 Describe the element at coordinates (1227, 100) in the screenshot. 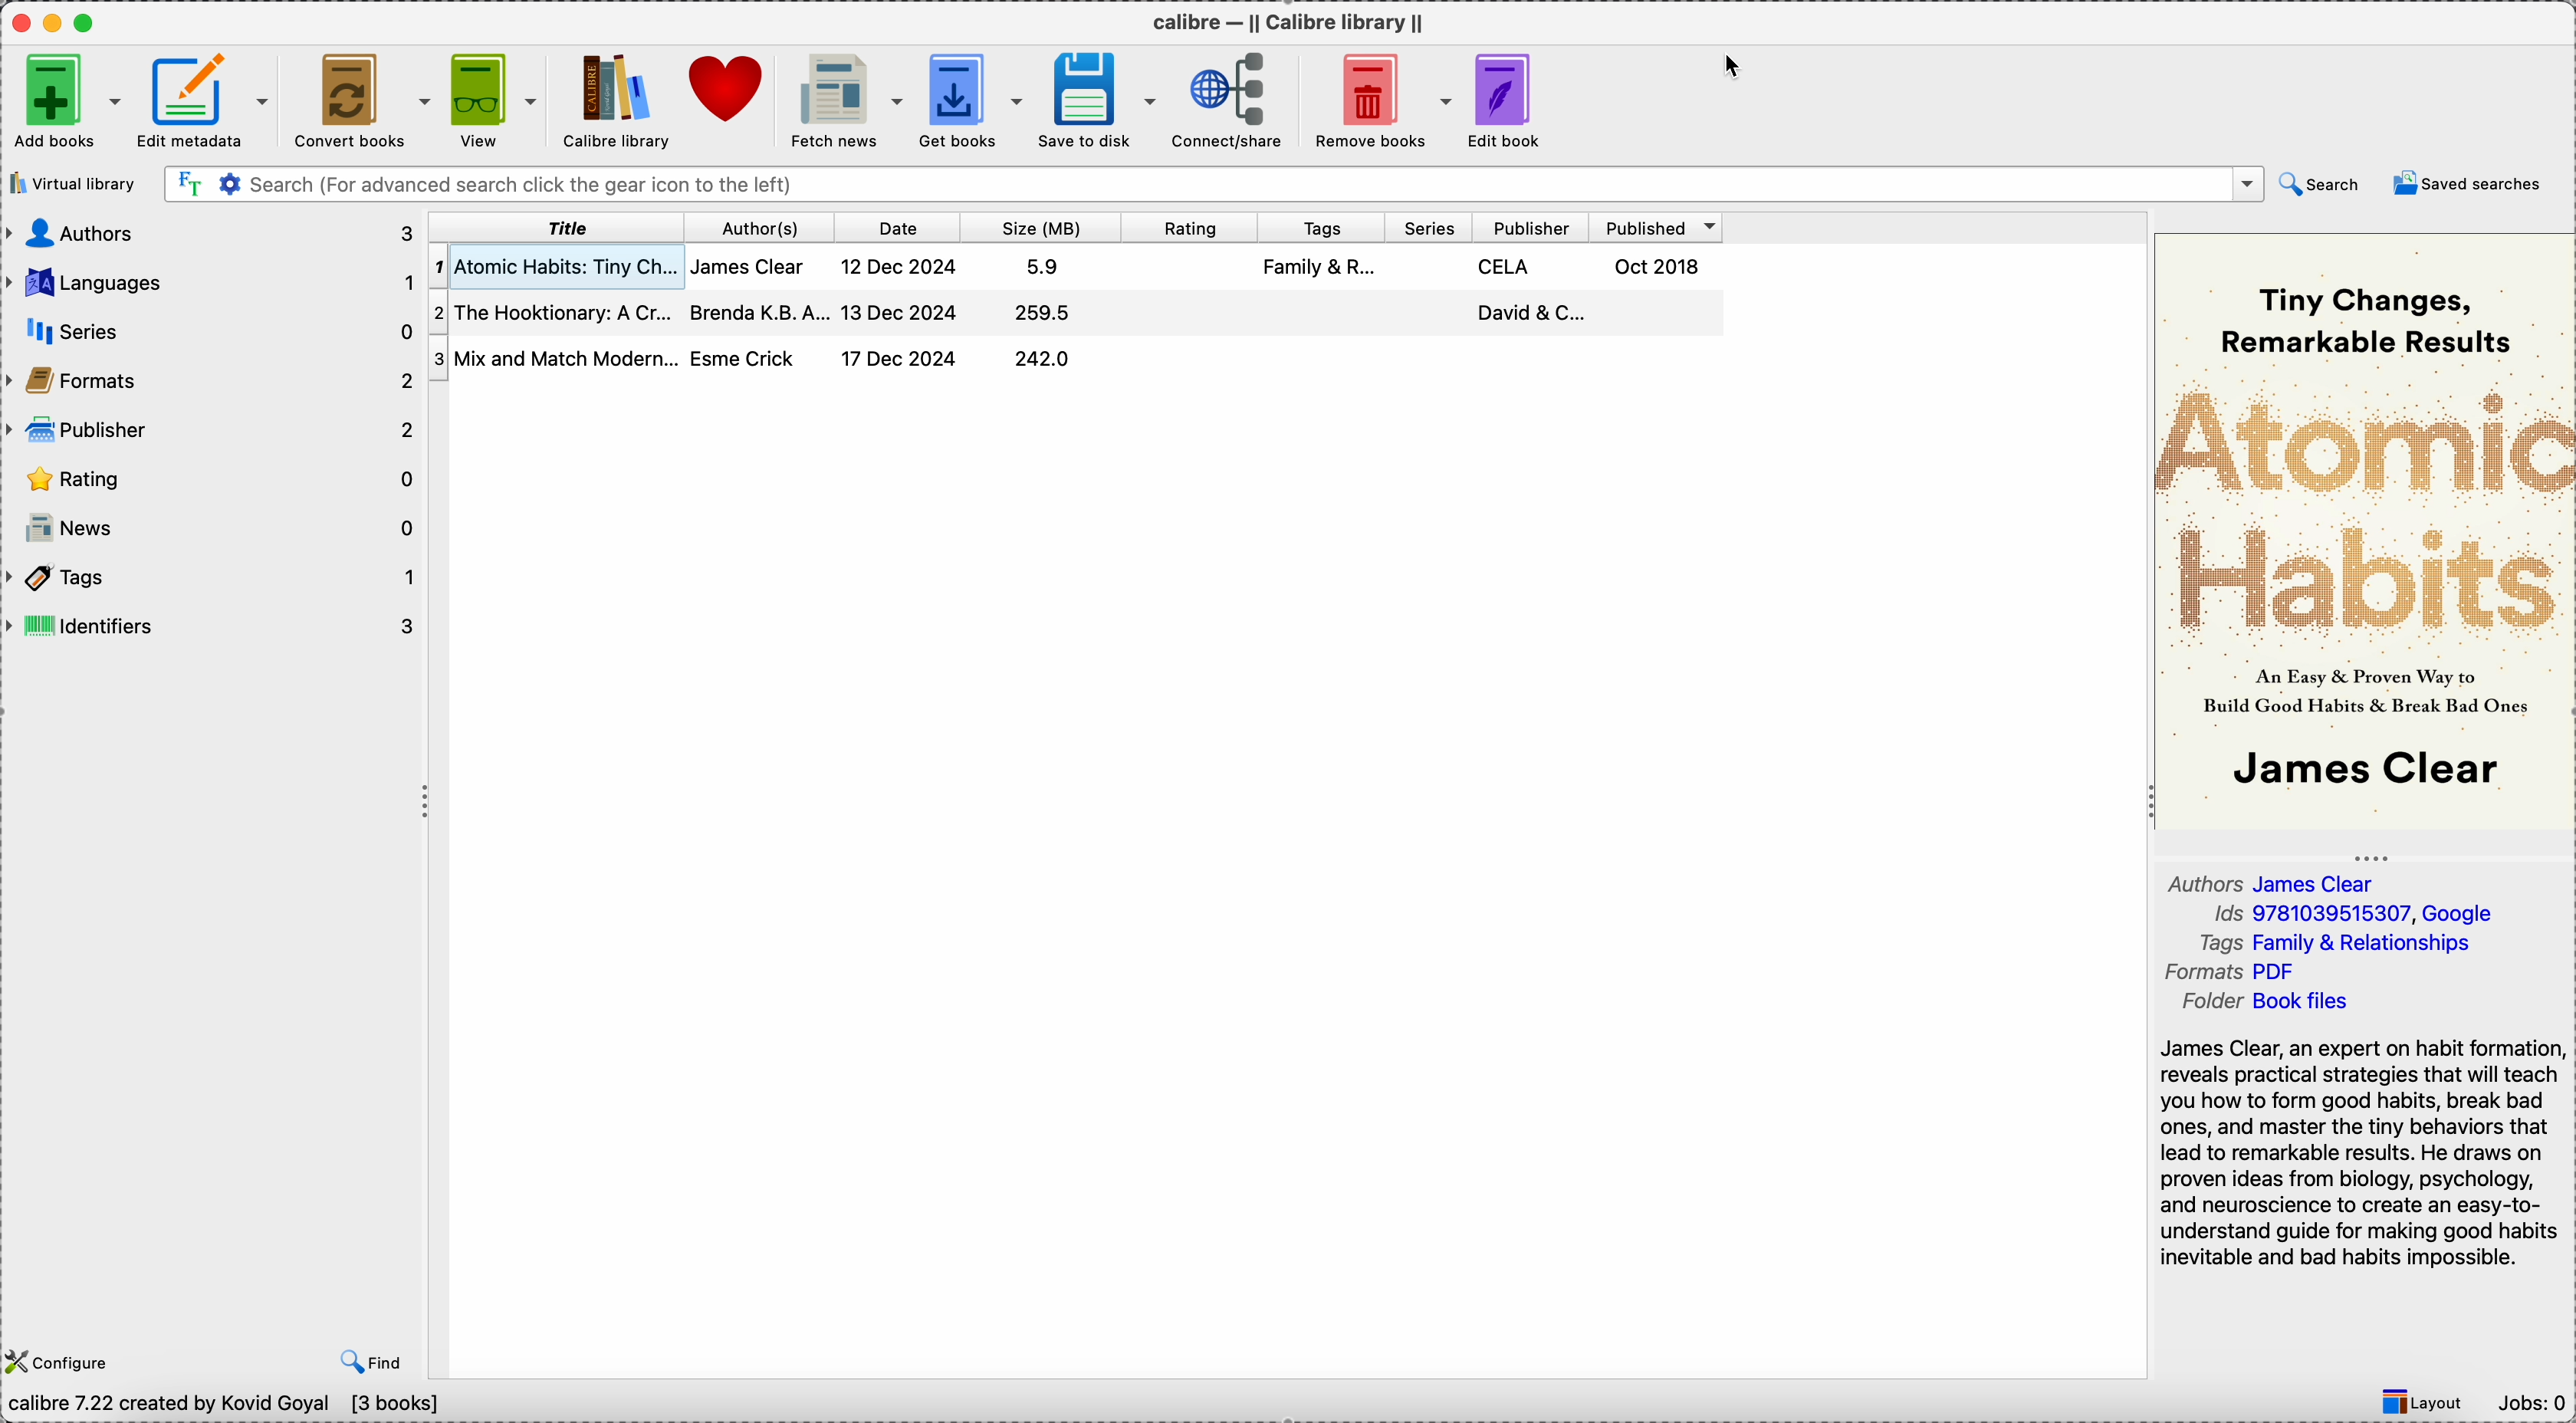

I see `connect/share` at that location.